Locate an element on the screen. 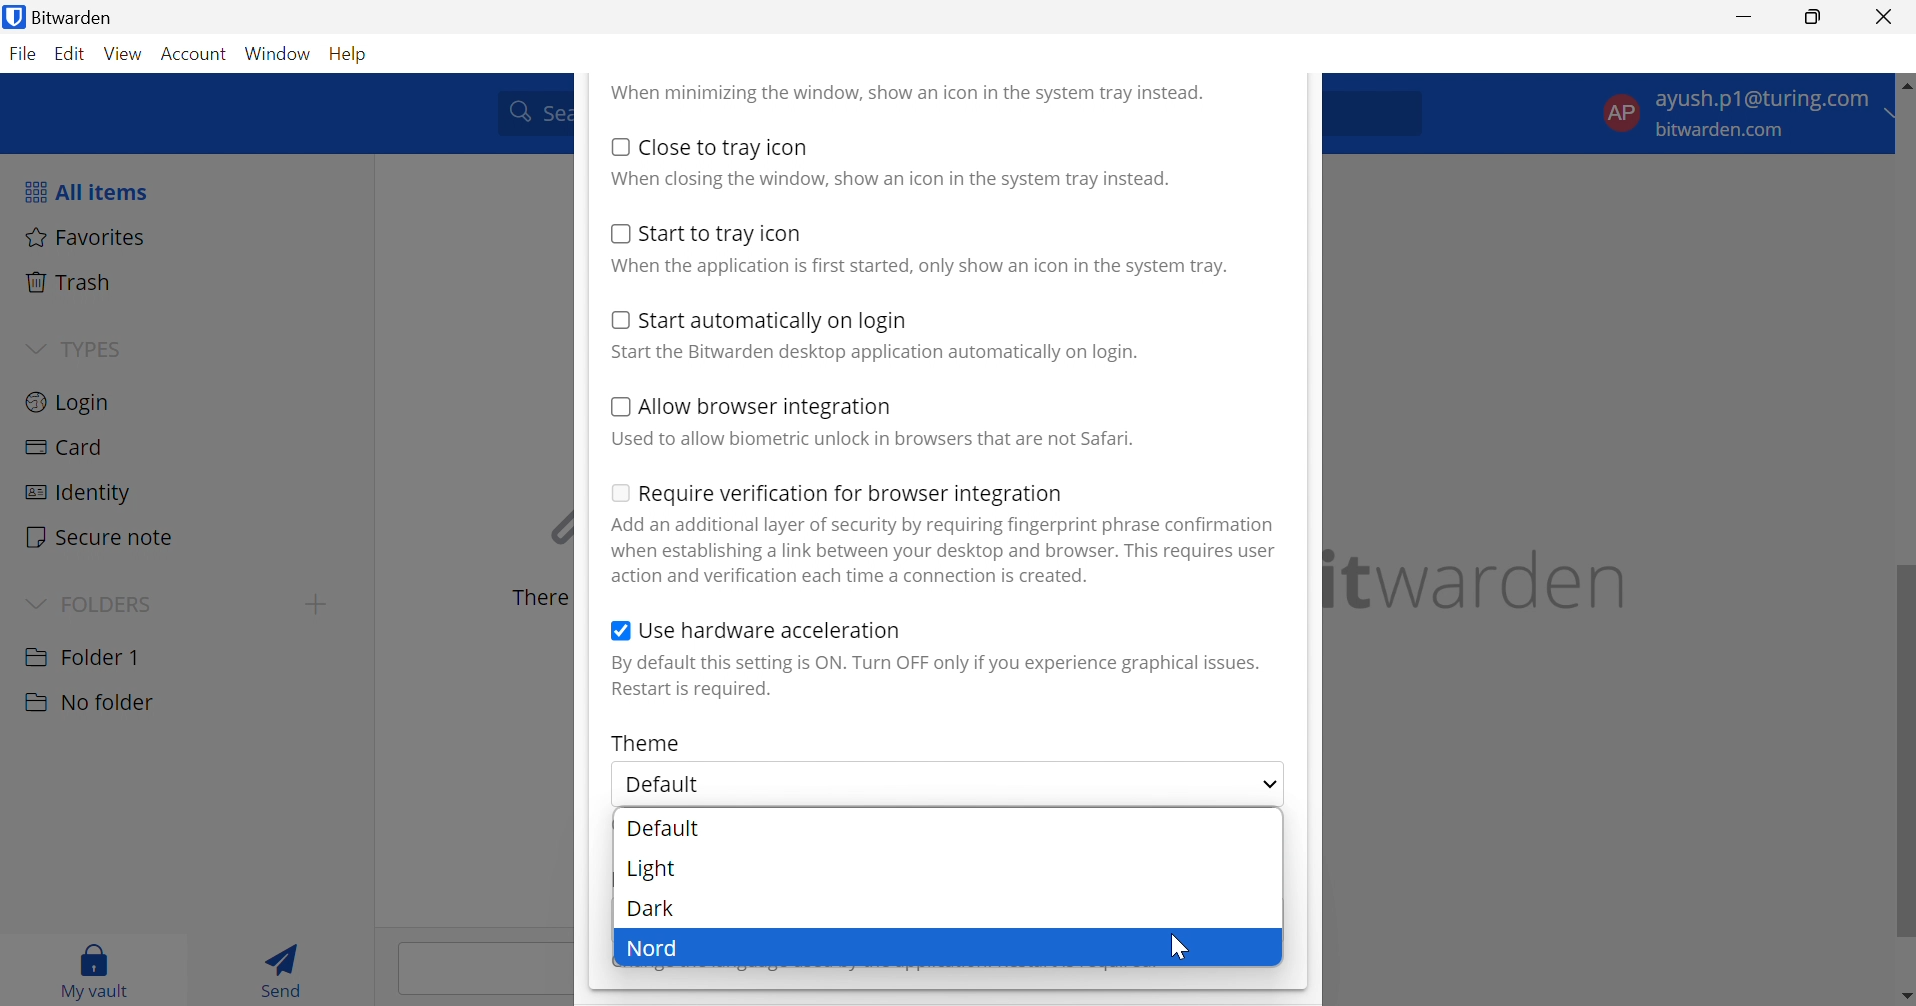  Require verification for browser intgretion is located at coordinates (852, 496).